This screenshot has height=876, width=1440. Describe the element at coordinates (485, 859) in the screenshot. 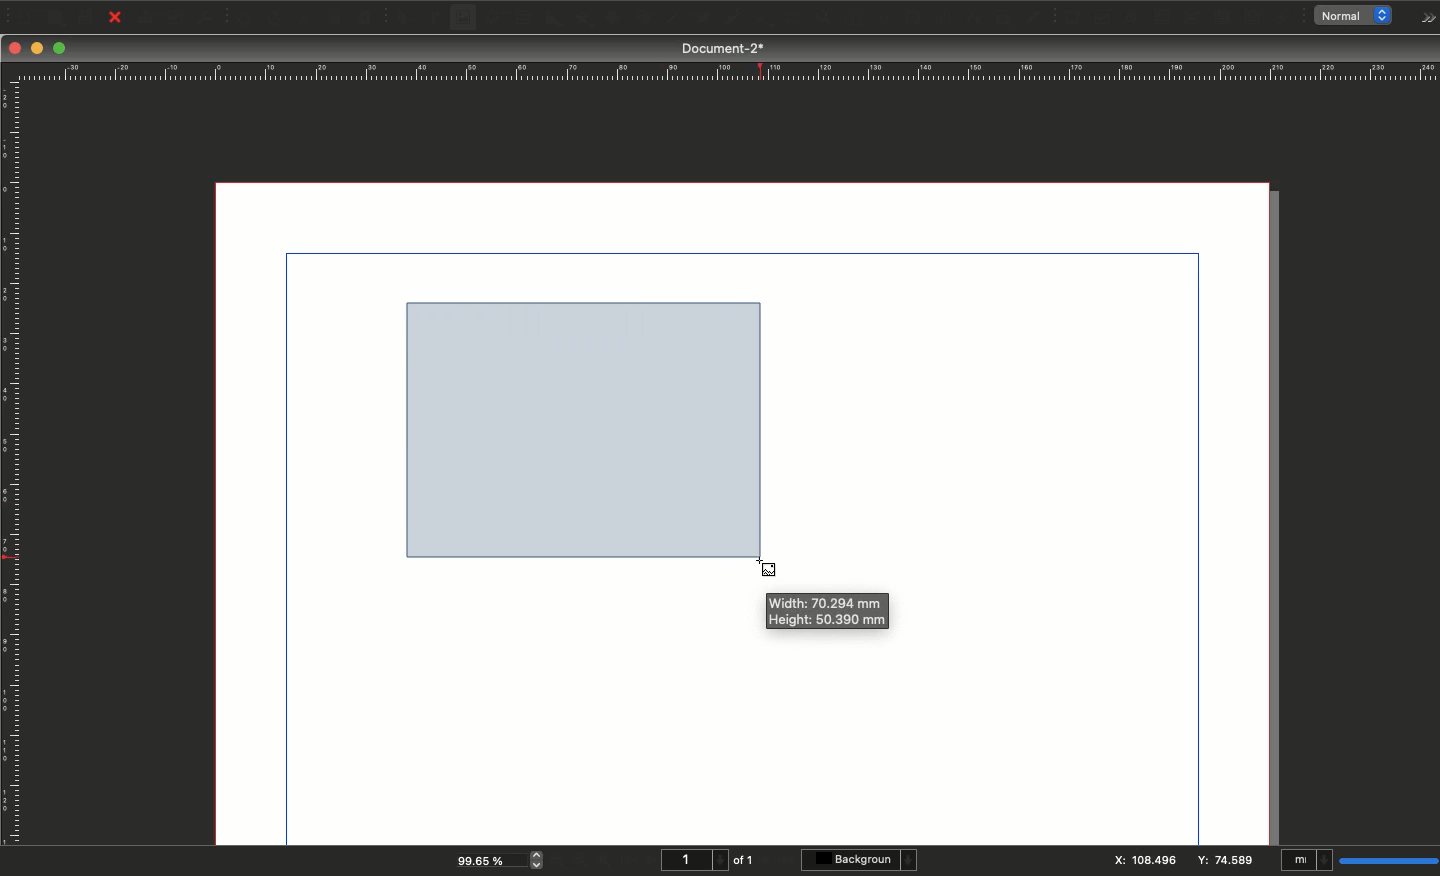

I see `99.65 %` at that location.